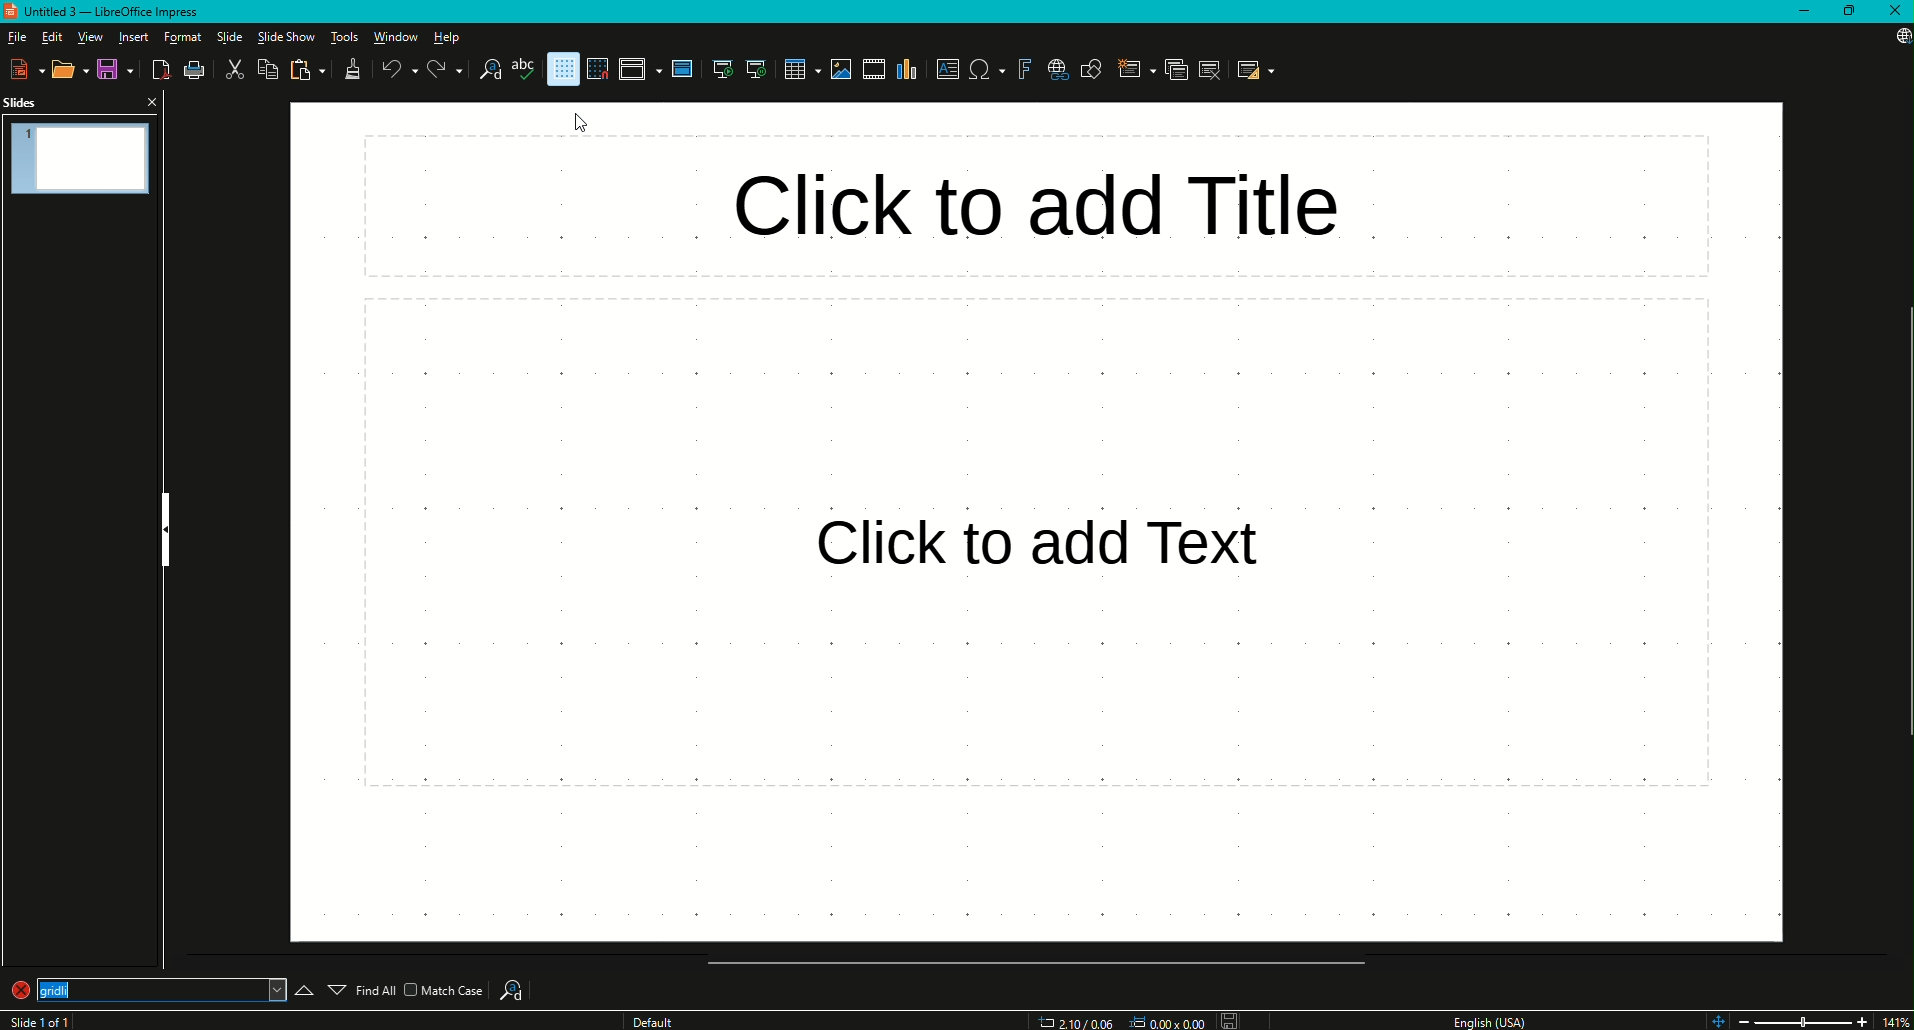  What do you see at coordinates (164, 525) in the screenshot?
I see `Hide` at bounding box center [164, 525].